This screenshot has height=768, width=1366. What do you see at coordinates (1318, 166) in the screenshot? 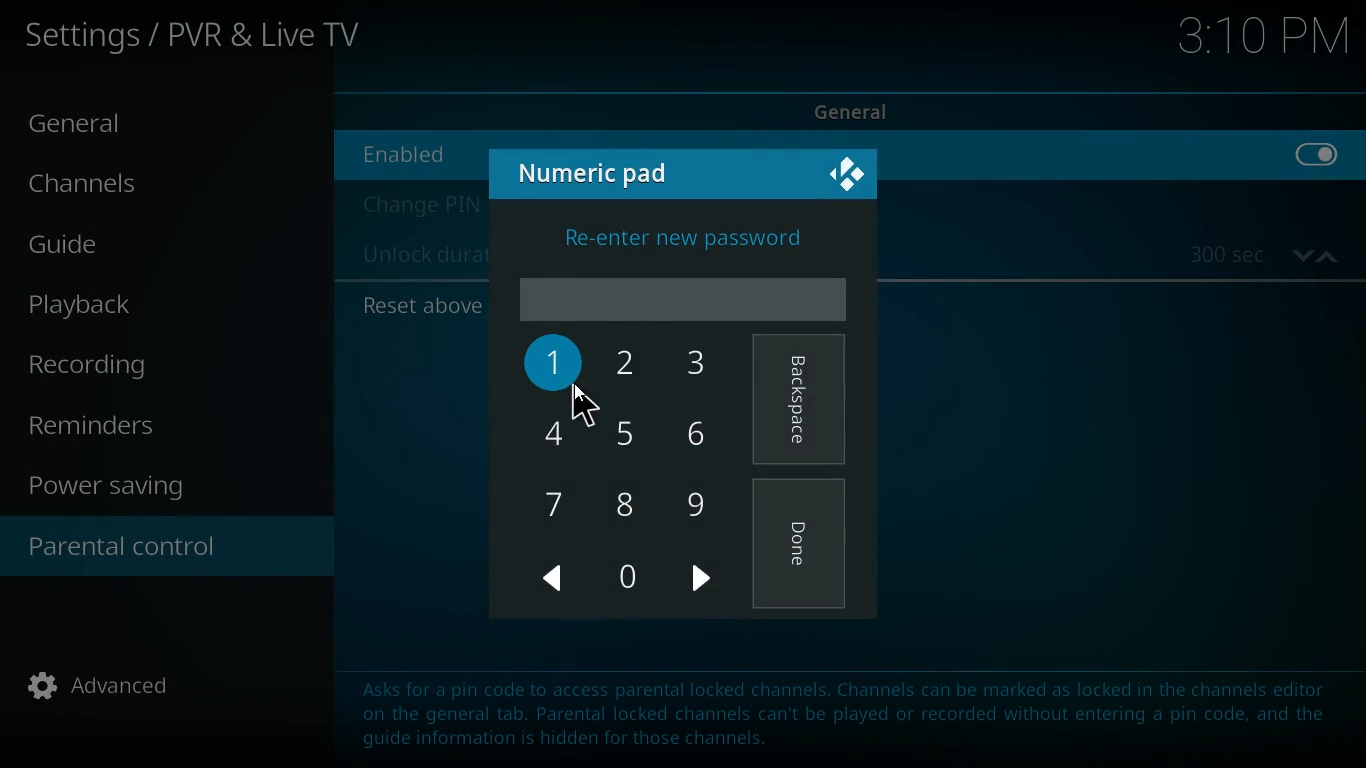
I see `off` at bounding box center [1318, 166].